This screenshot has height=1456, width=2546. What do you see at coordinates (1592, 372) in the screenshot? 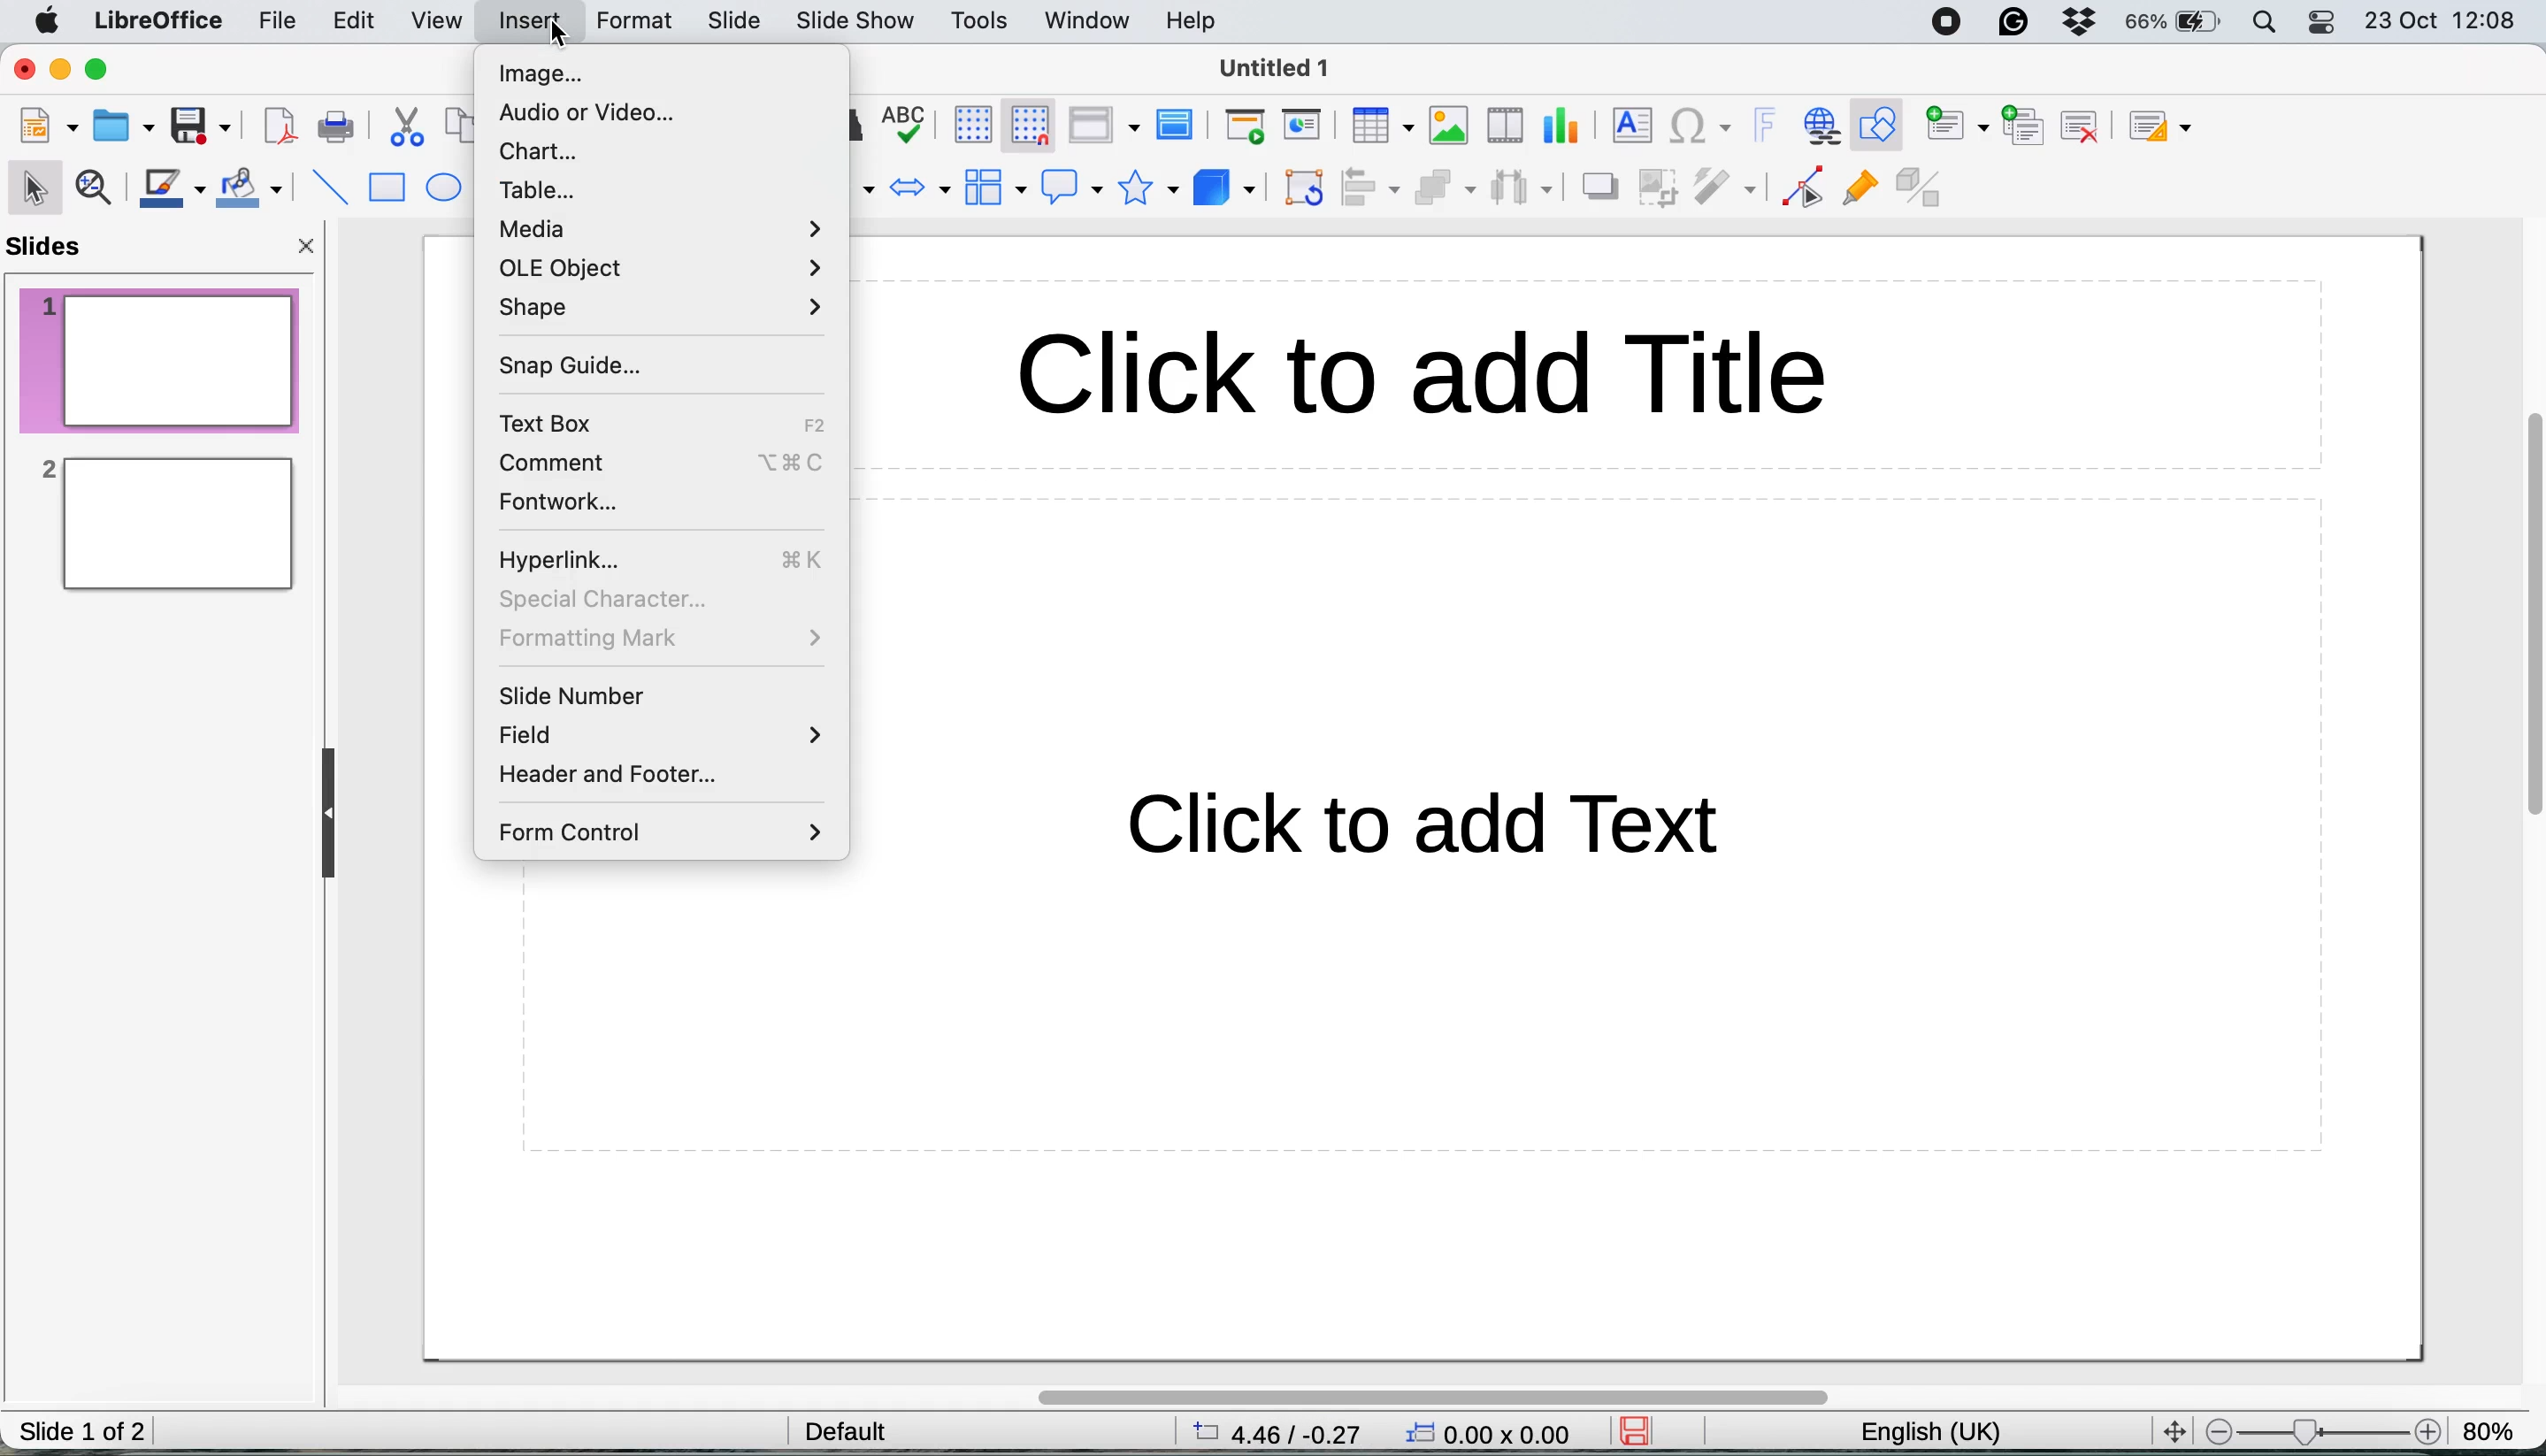
I see `Click to add title` at bounding box center [1592, 372].